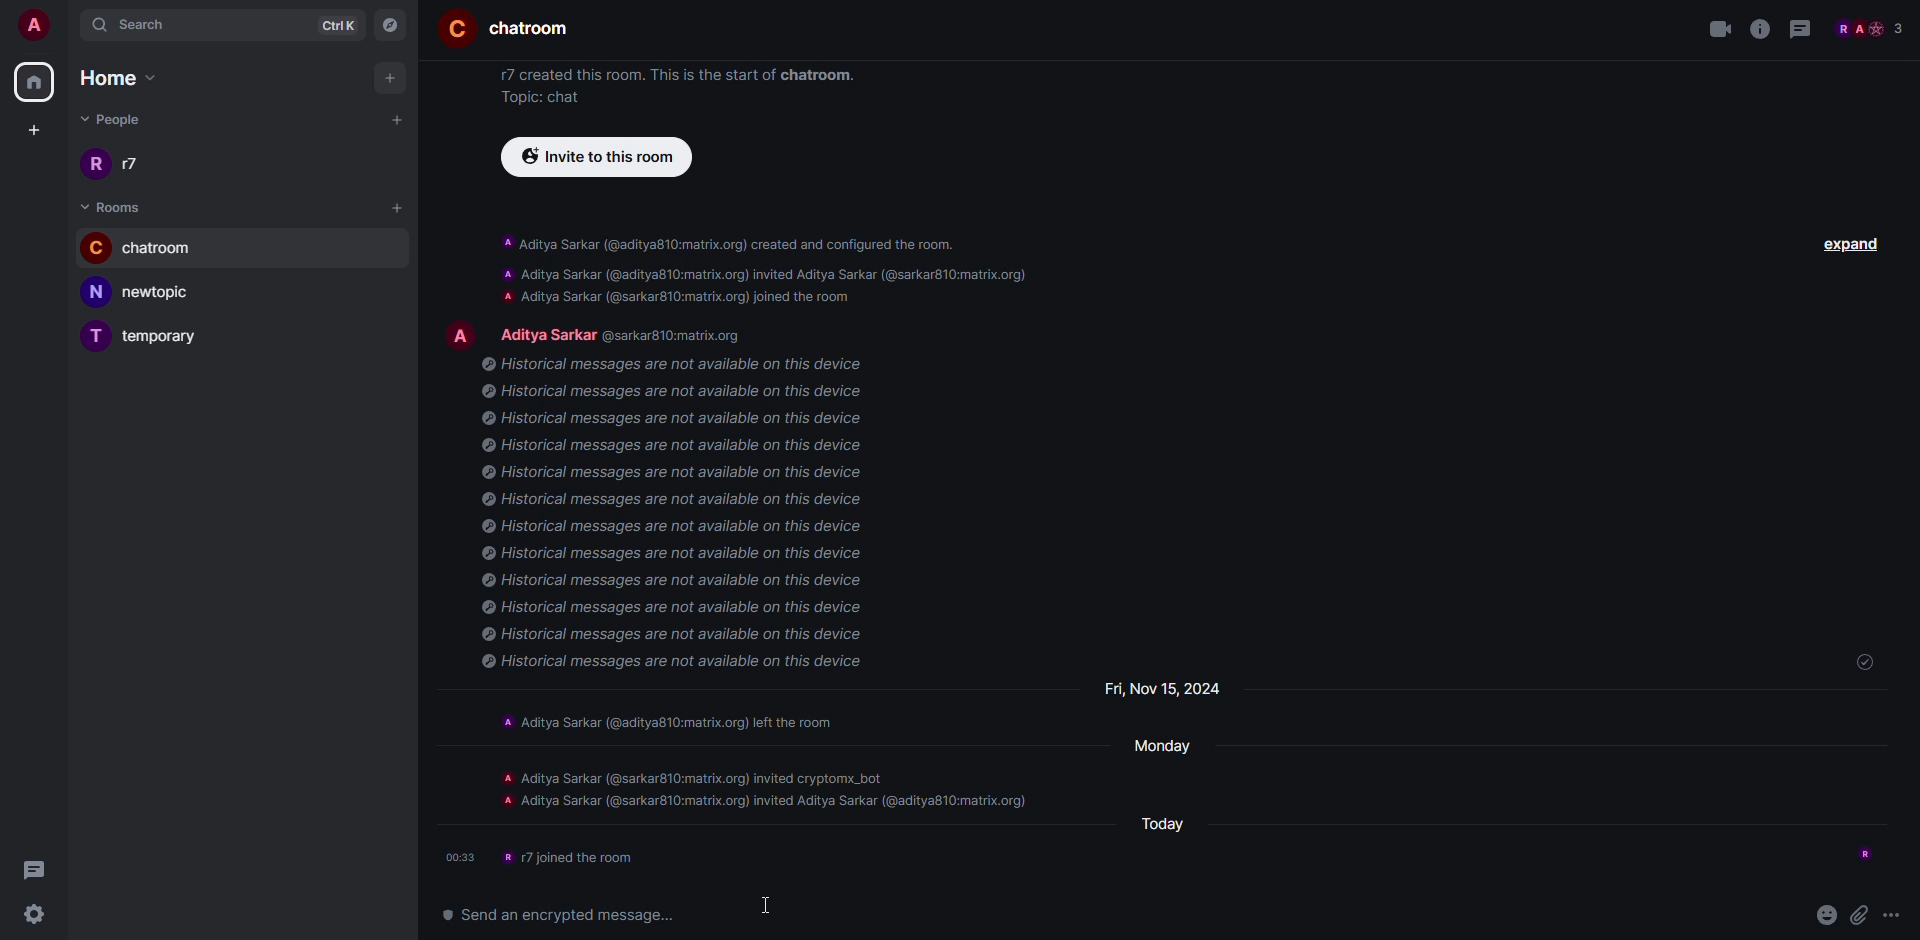  I want to click on A Aditya Sarkar (@aditya810:matrix.org) created and configured the room.
A Aditya Sarkar (@aditya810:matrix.org) invited Aditya Sarkar (@sarkar810:matrix.org)
A Aditya Sarkar (@sarkar810:matrix.org) joined the room, so click(762, 268).